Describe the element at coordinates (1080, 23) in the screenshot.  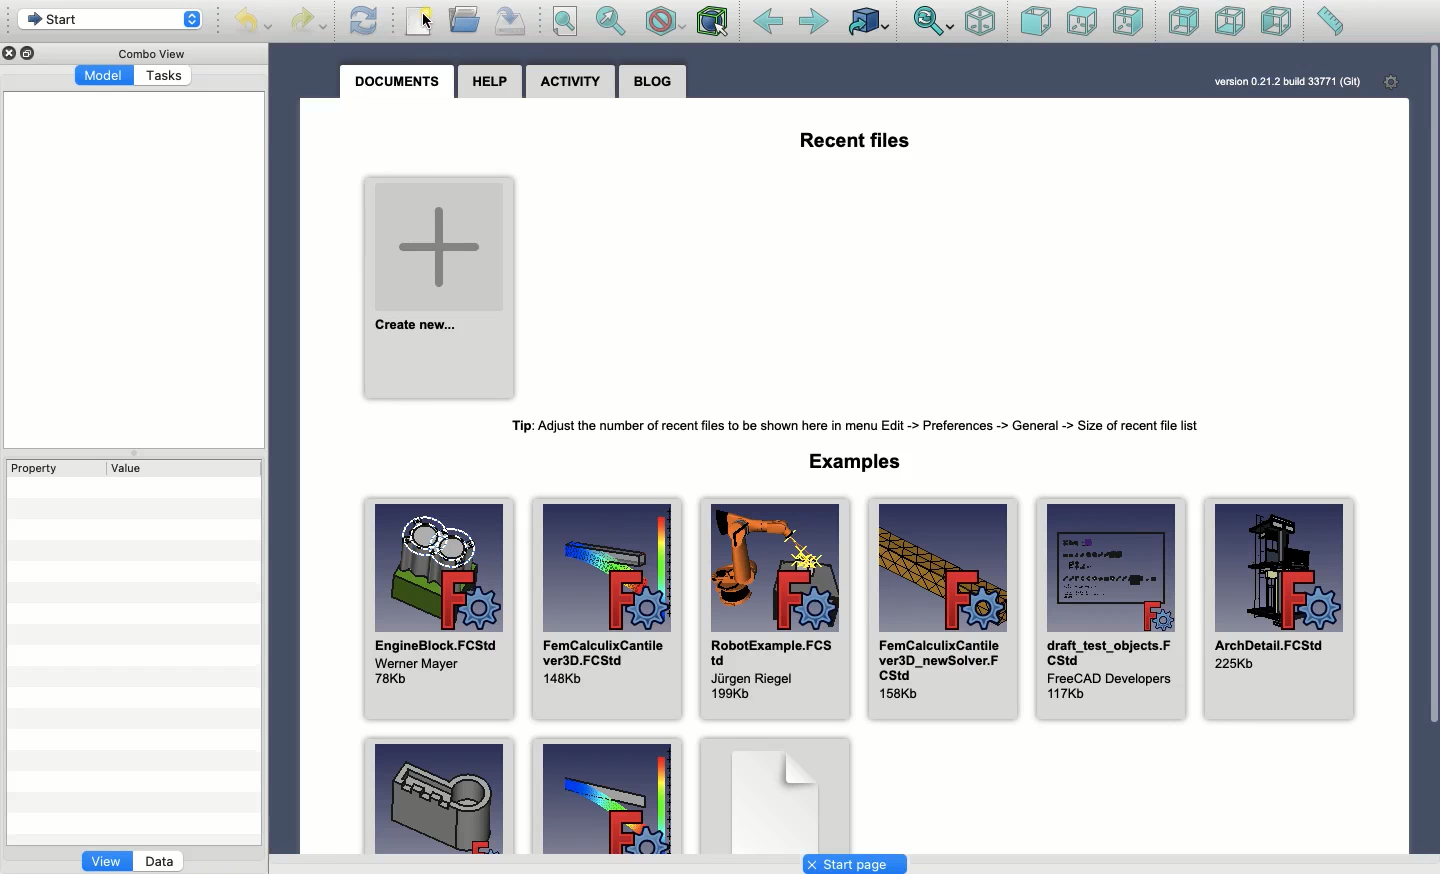
I see `Top` at that location.